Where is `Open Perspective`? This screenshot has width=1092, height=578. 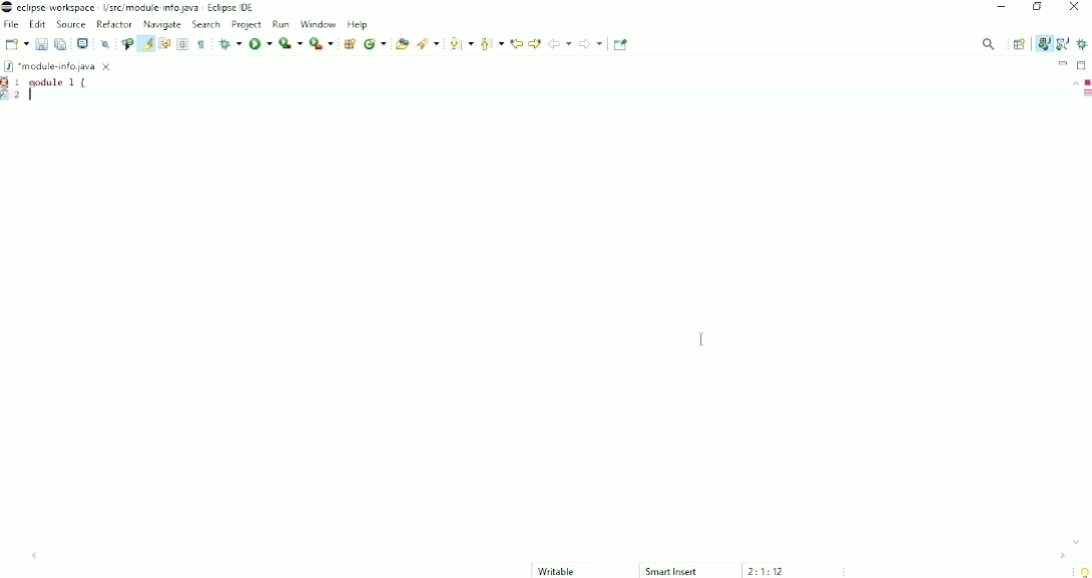 Open Perspective is located at coordinates (1019, 44).